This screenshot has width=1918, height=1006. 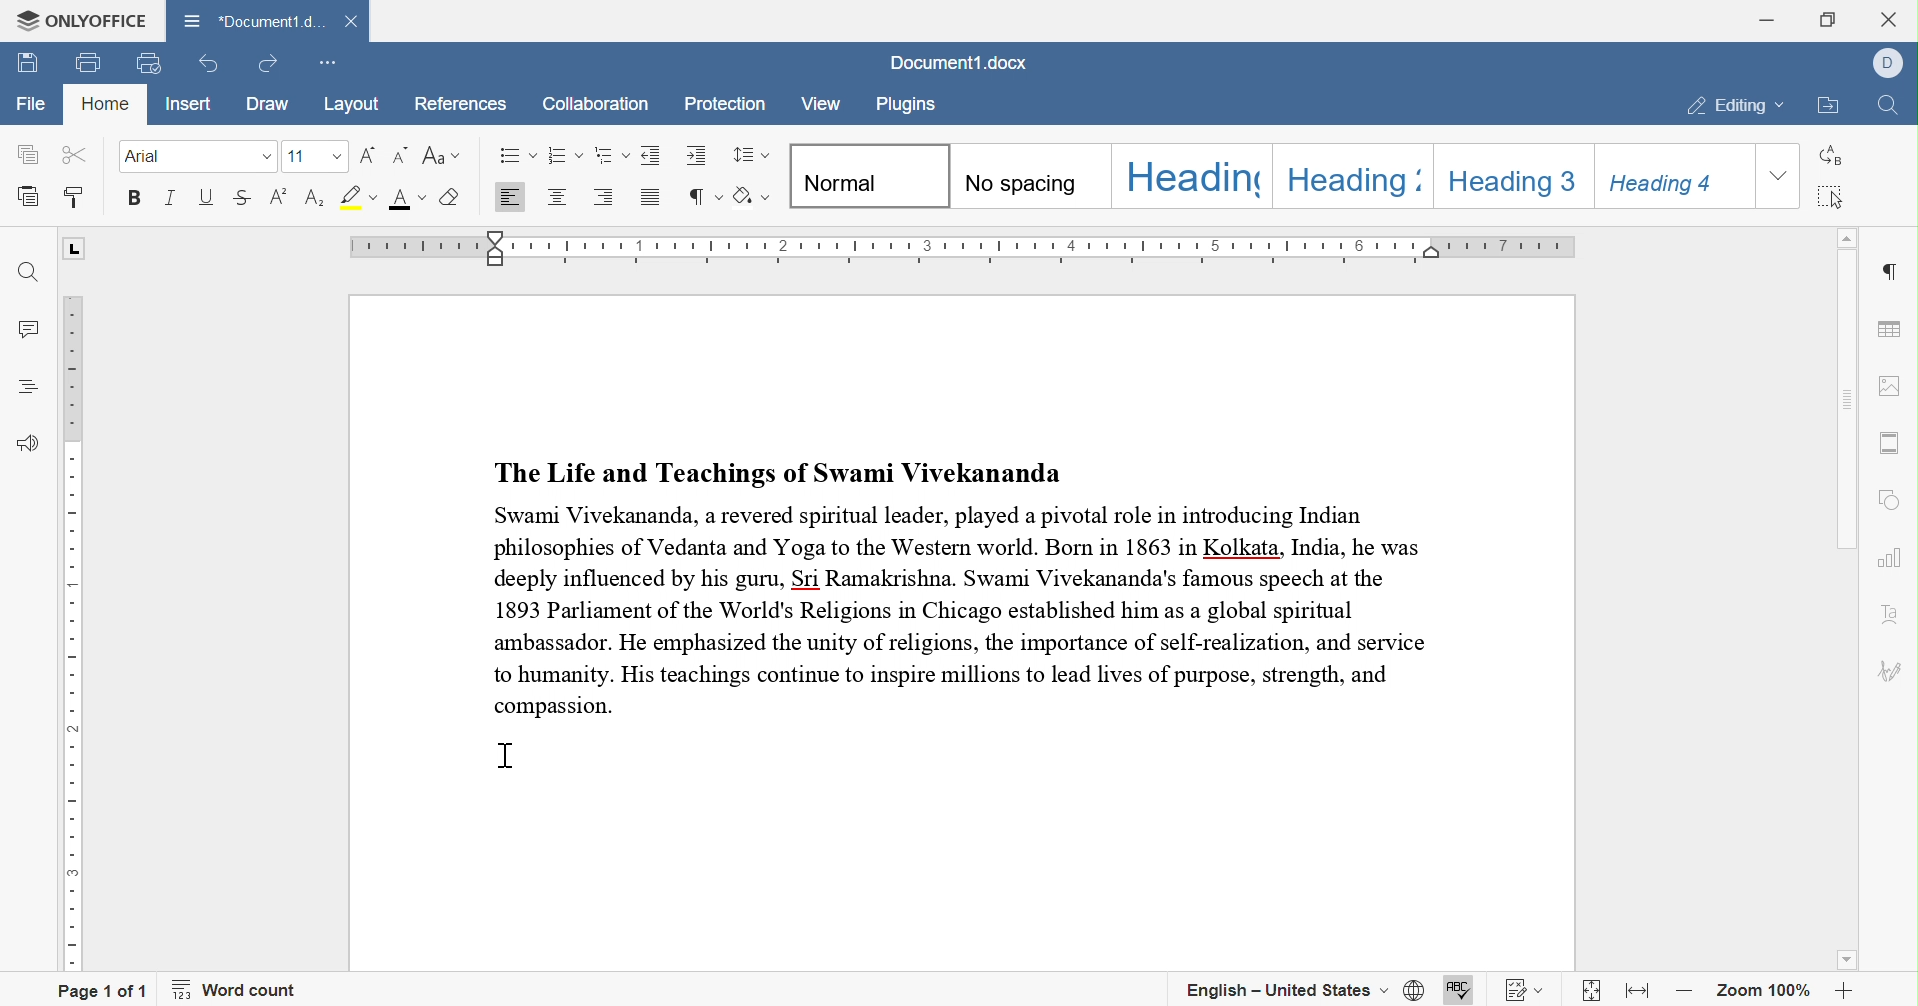 I want to click on select all, so click(x=1830, y=198).